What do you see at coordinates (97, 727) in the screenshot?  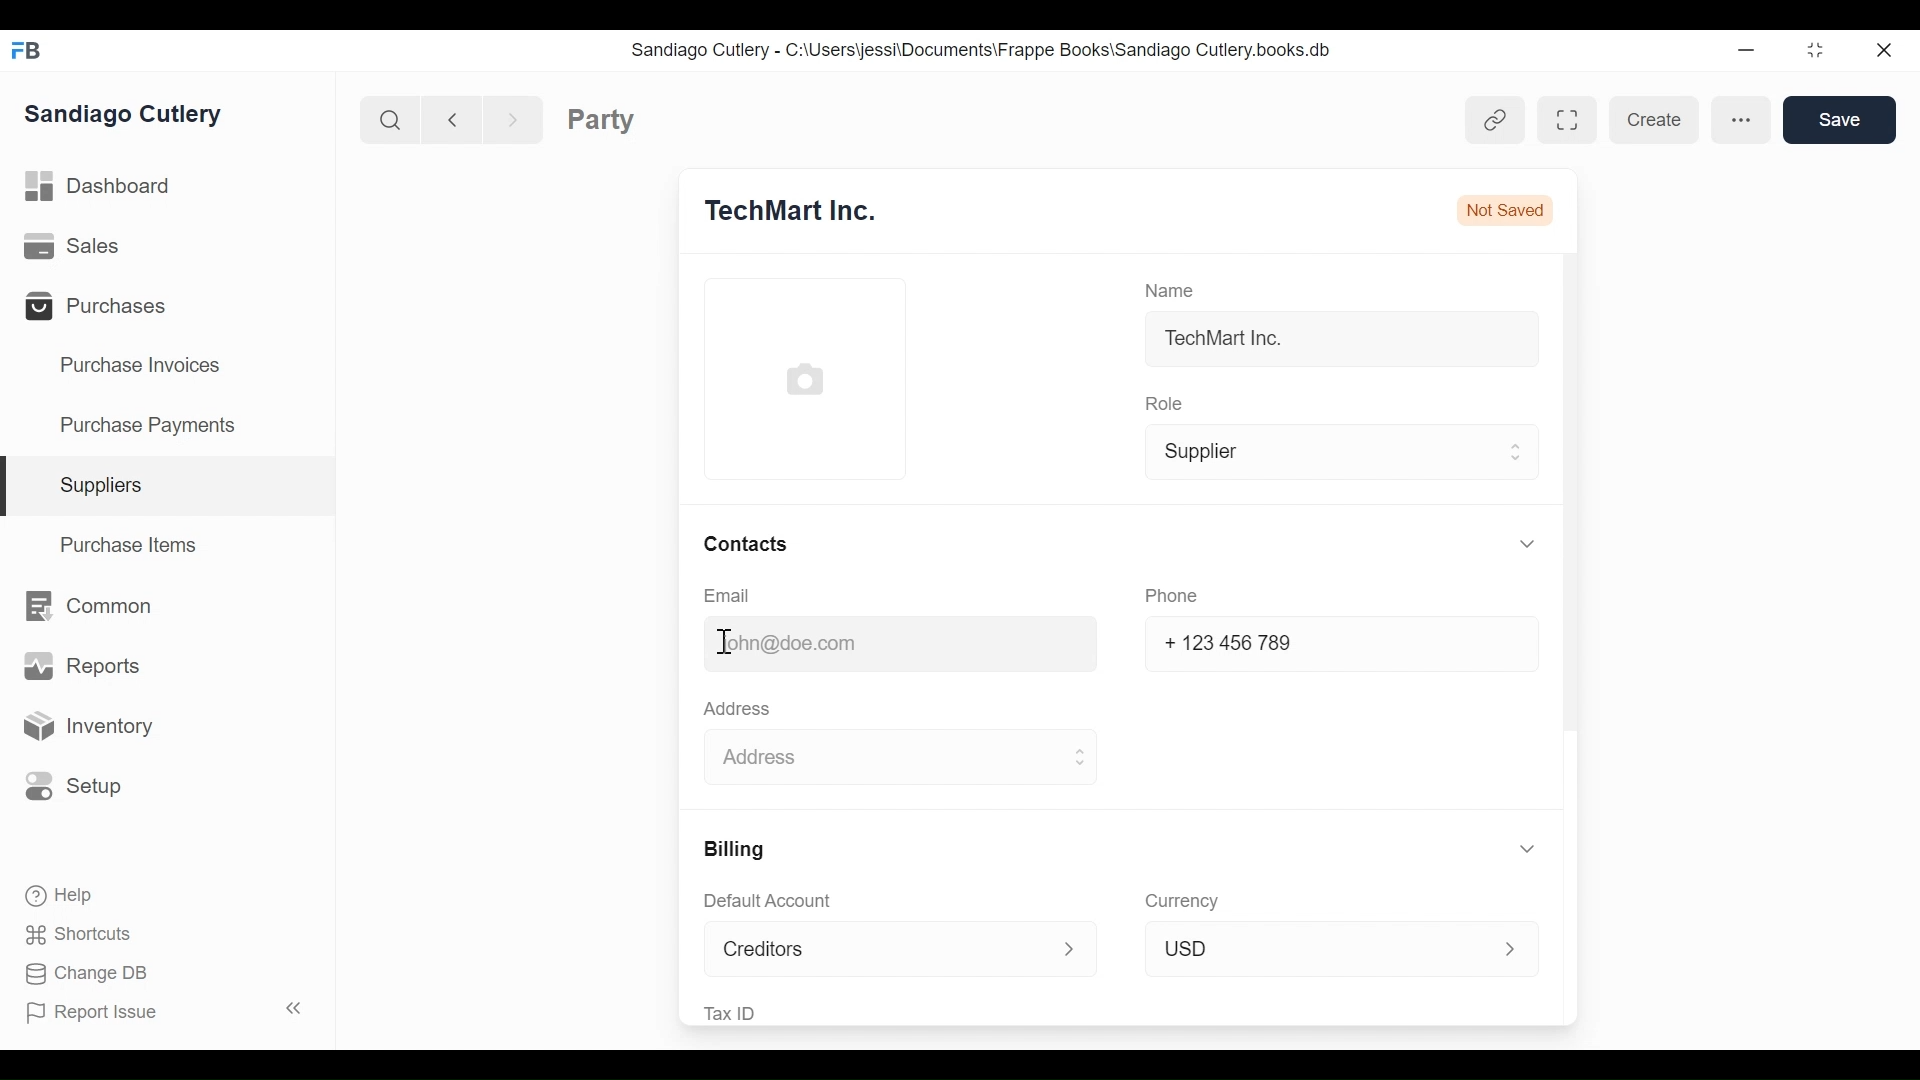 I see `Inventory` at bounding box center [97, 727].